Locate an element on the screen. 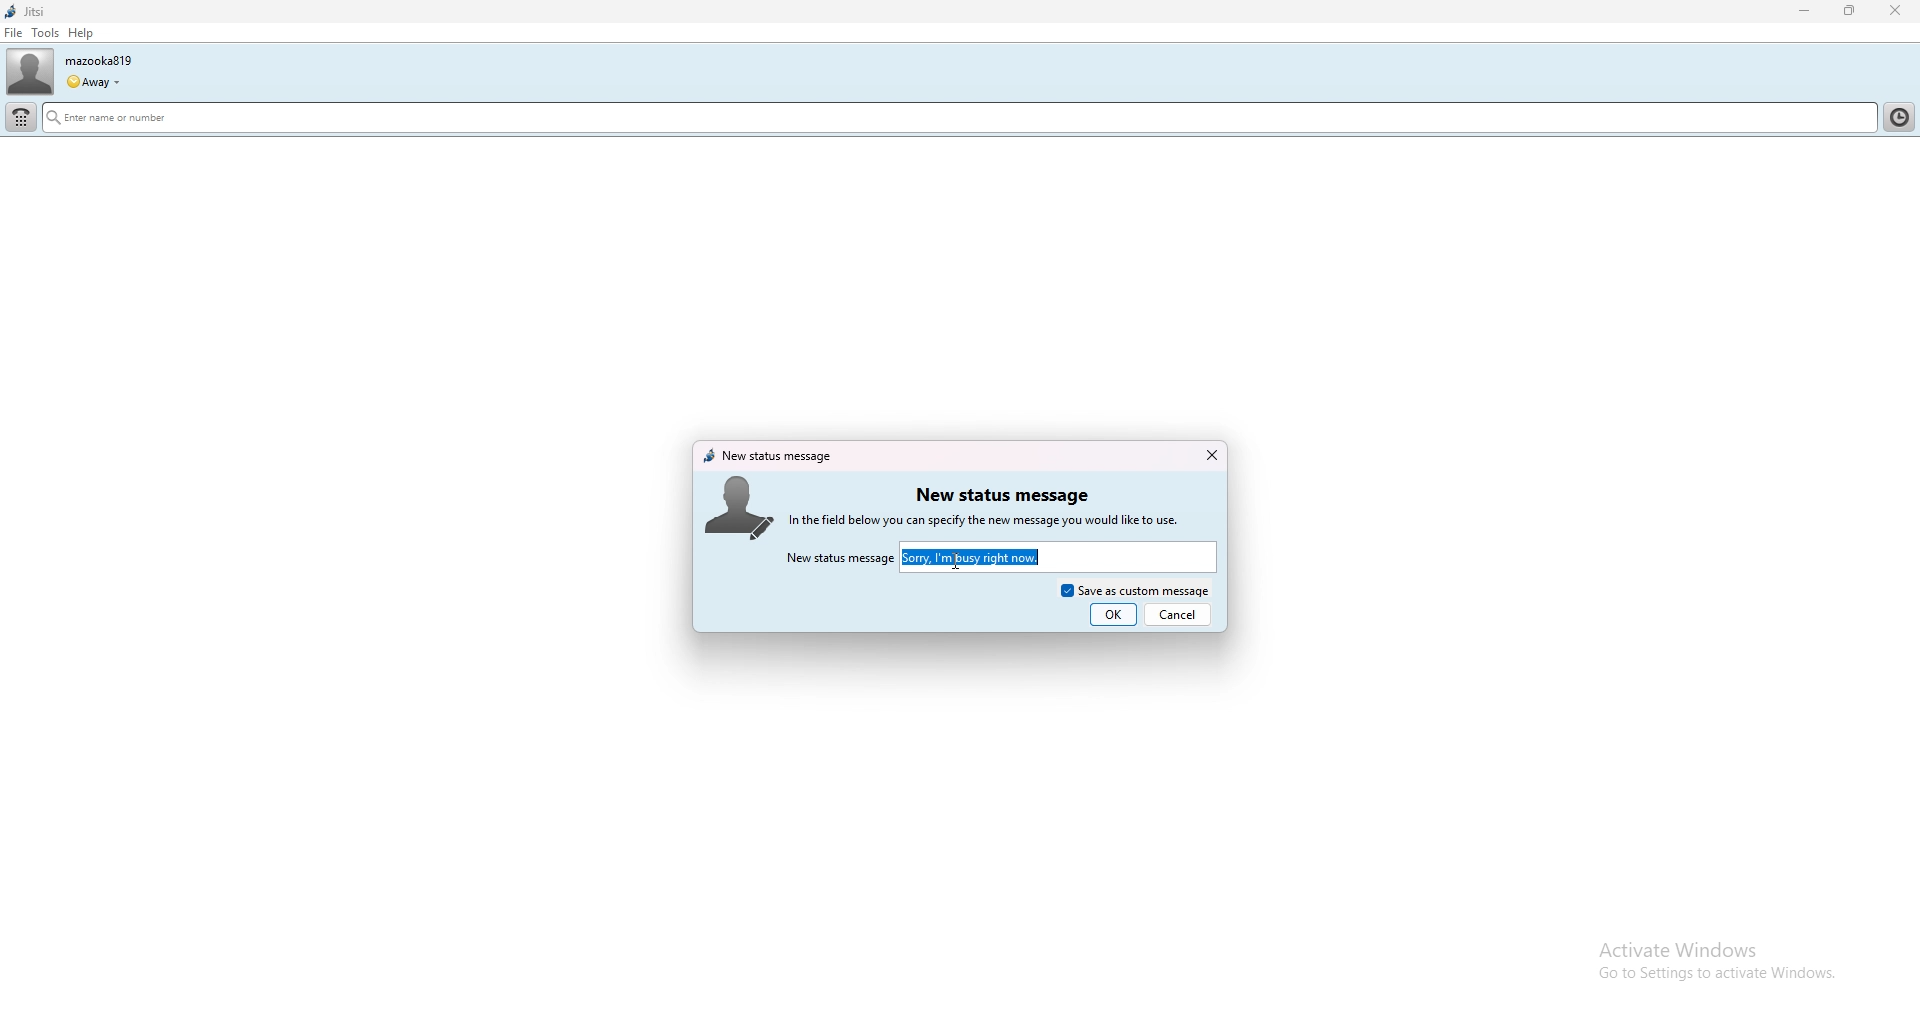 The width and height of the screenshot is (1920, 1032). username is located at coordinates (98, 60).